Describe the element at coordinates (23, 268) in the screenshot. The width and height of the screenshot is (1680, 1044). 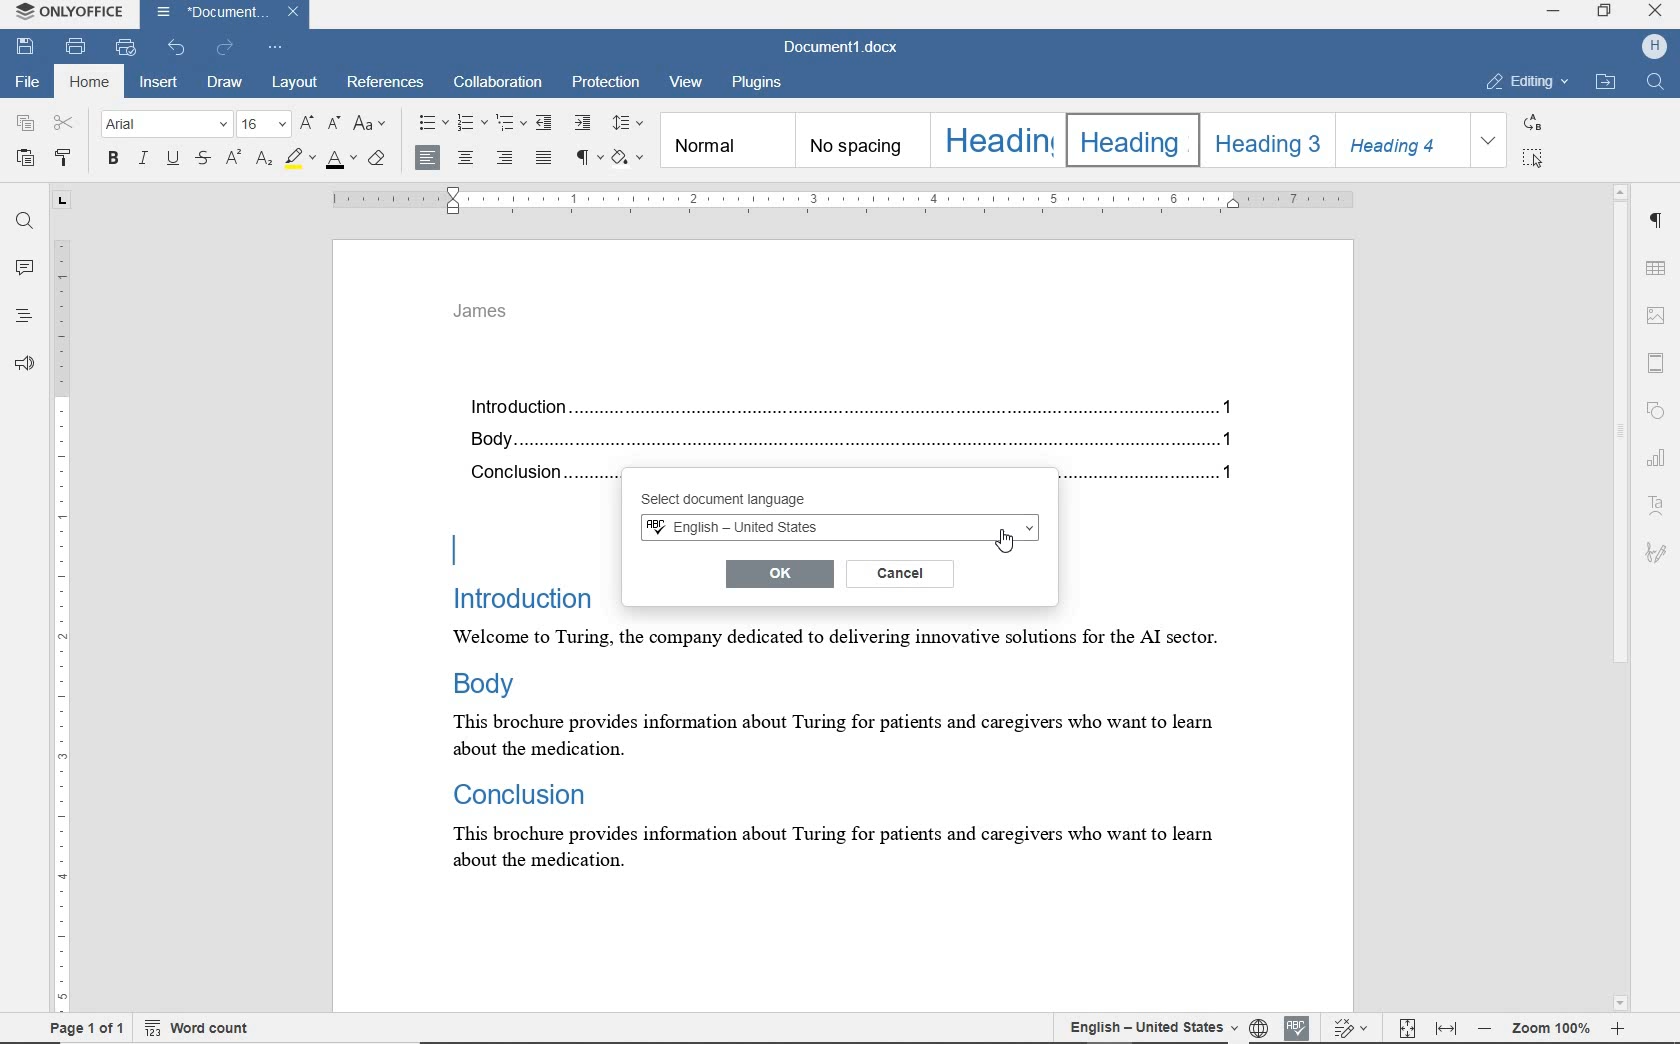
I see `comments` at that location.